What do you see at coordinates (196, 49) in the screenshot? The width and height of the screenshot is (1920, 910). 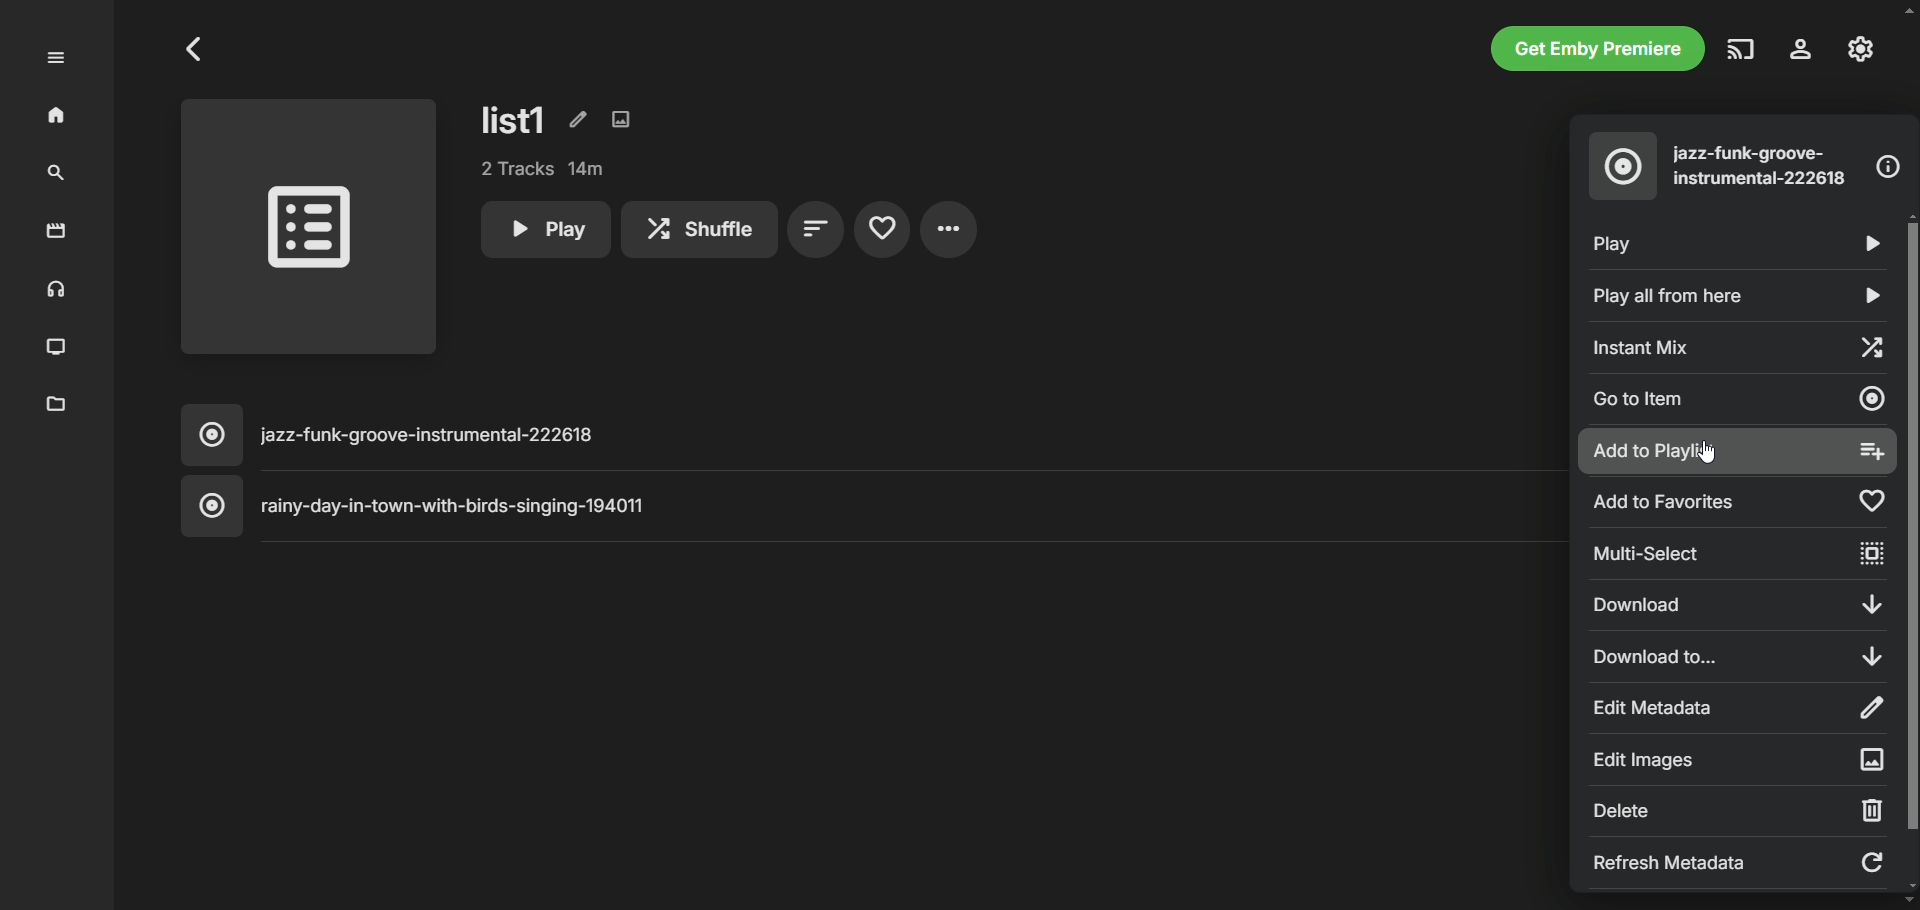 I see `Go to previous page` at bounding box center [196, 49].